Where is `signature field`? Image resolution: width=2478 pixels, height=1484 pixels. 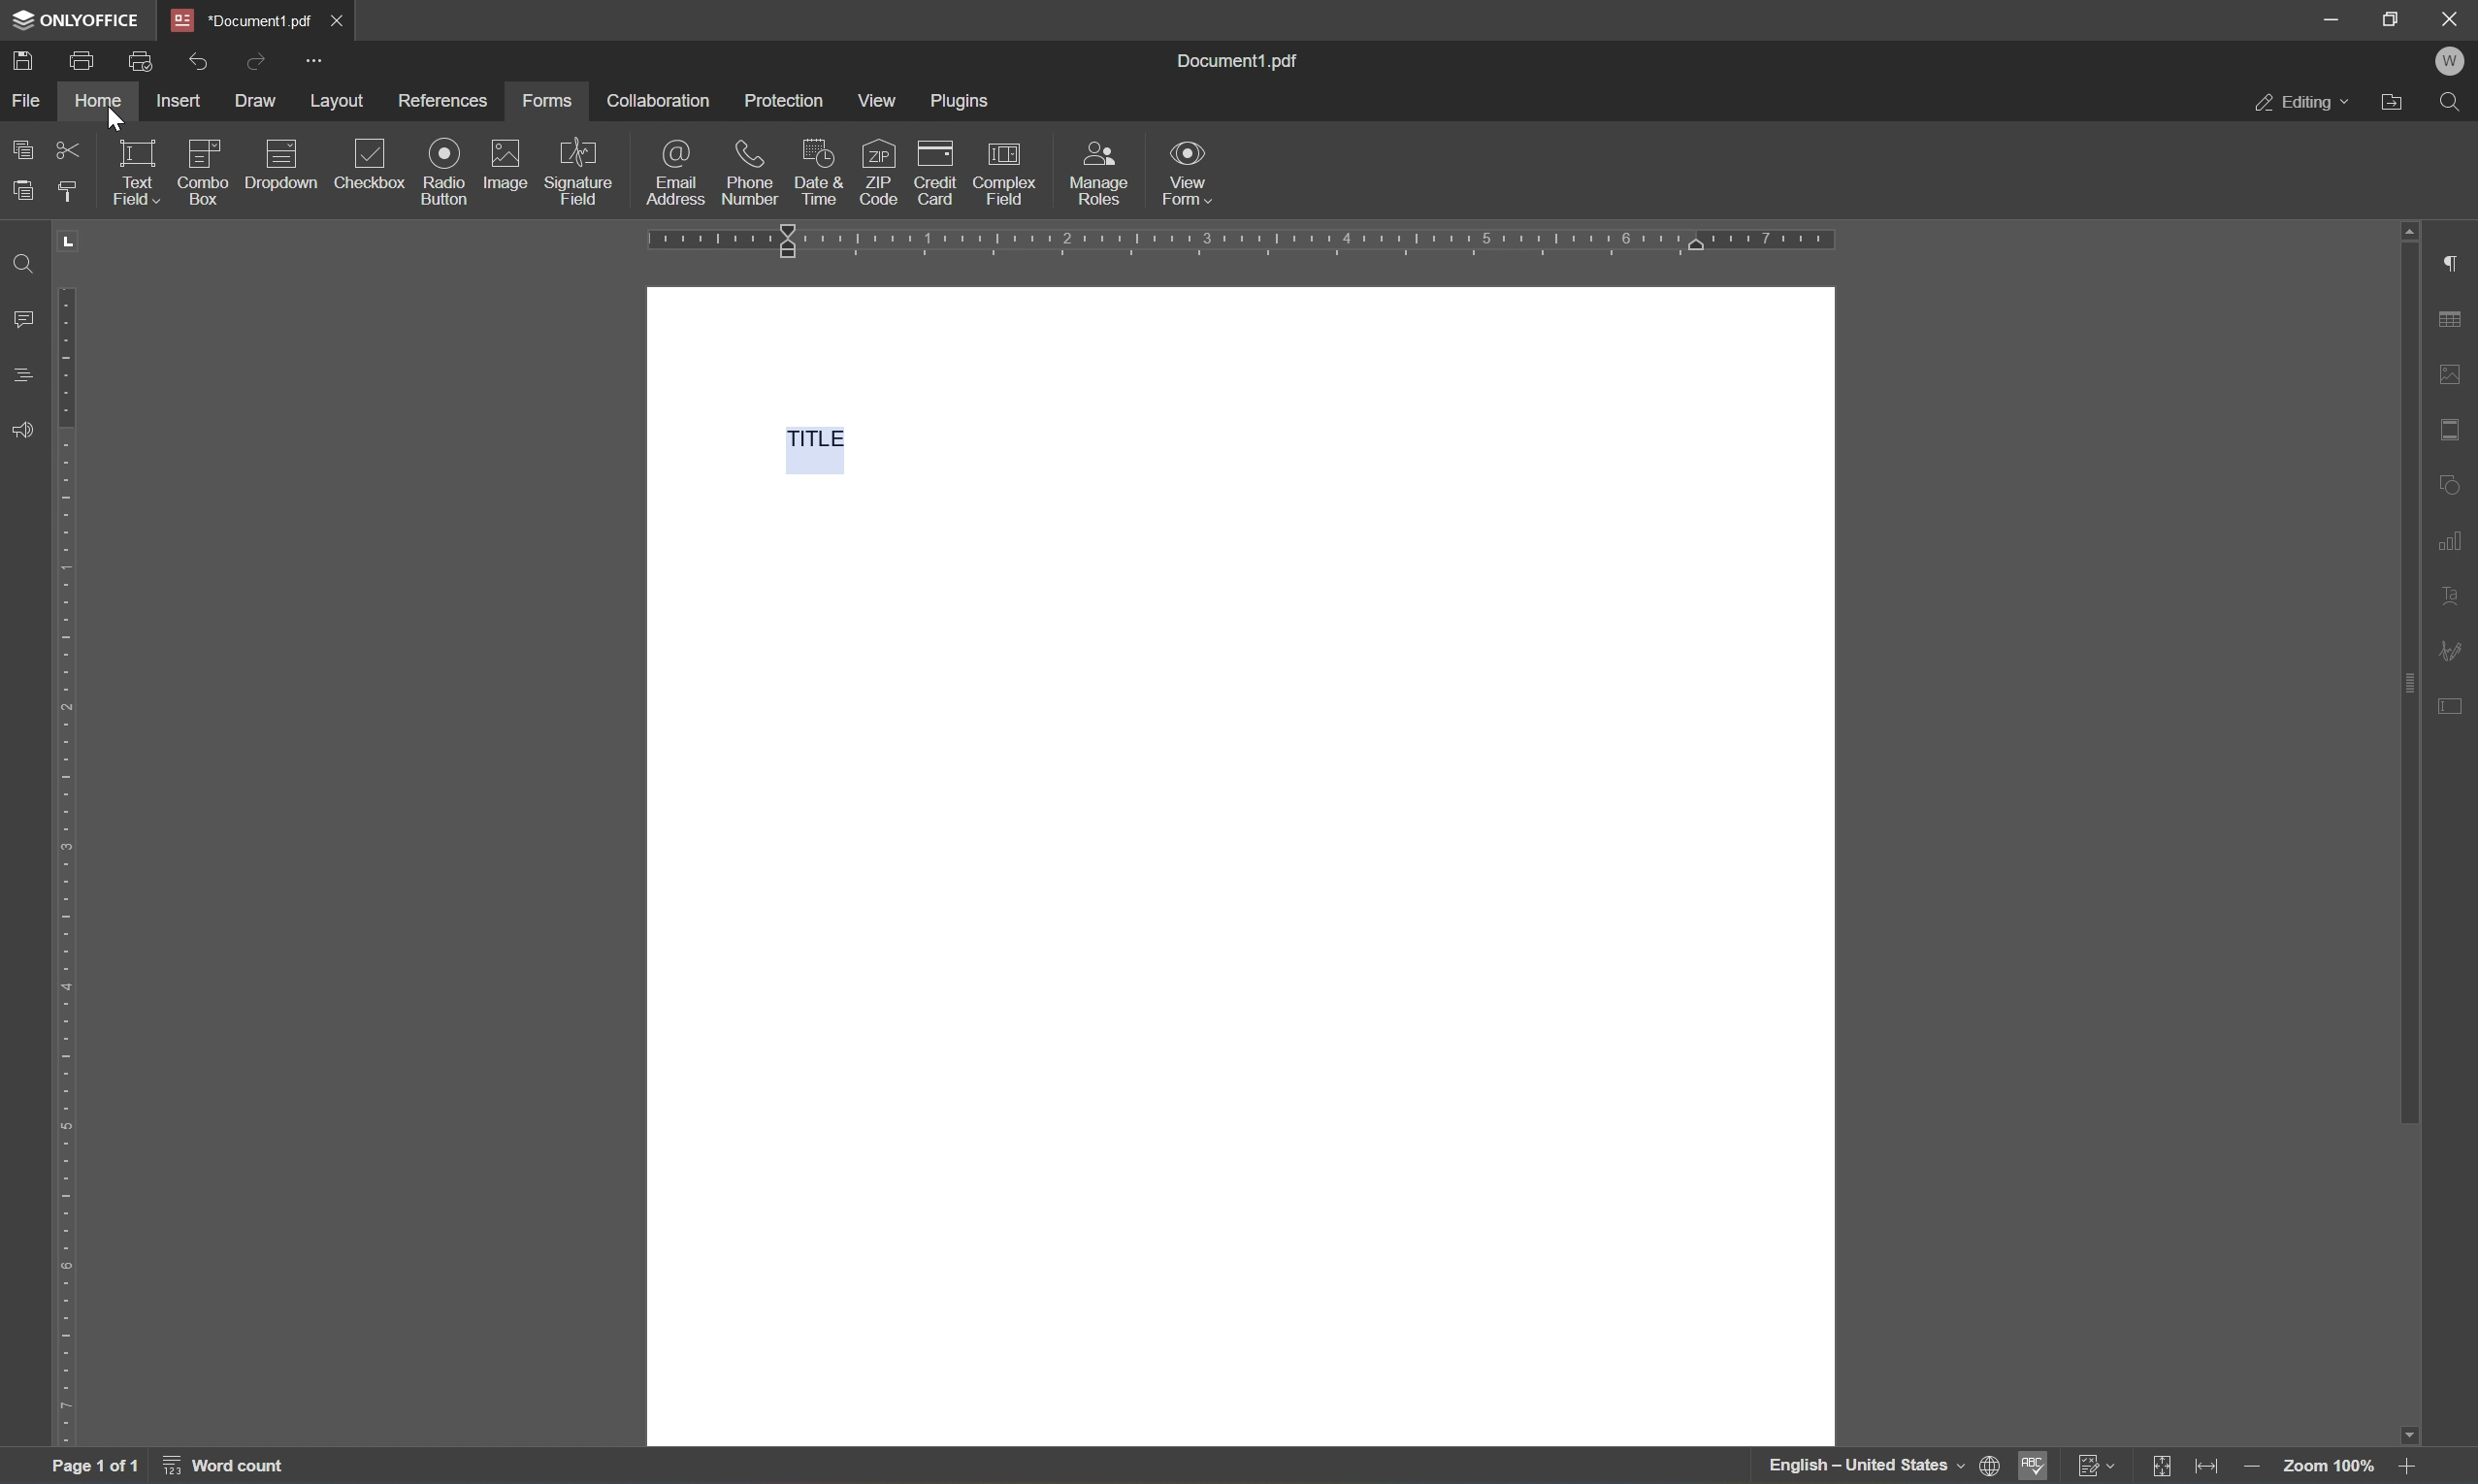 signature field is located at coordinates (581, 170).